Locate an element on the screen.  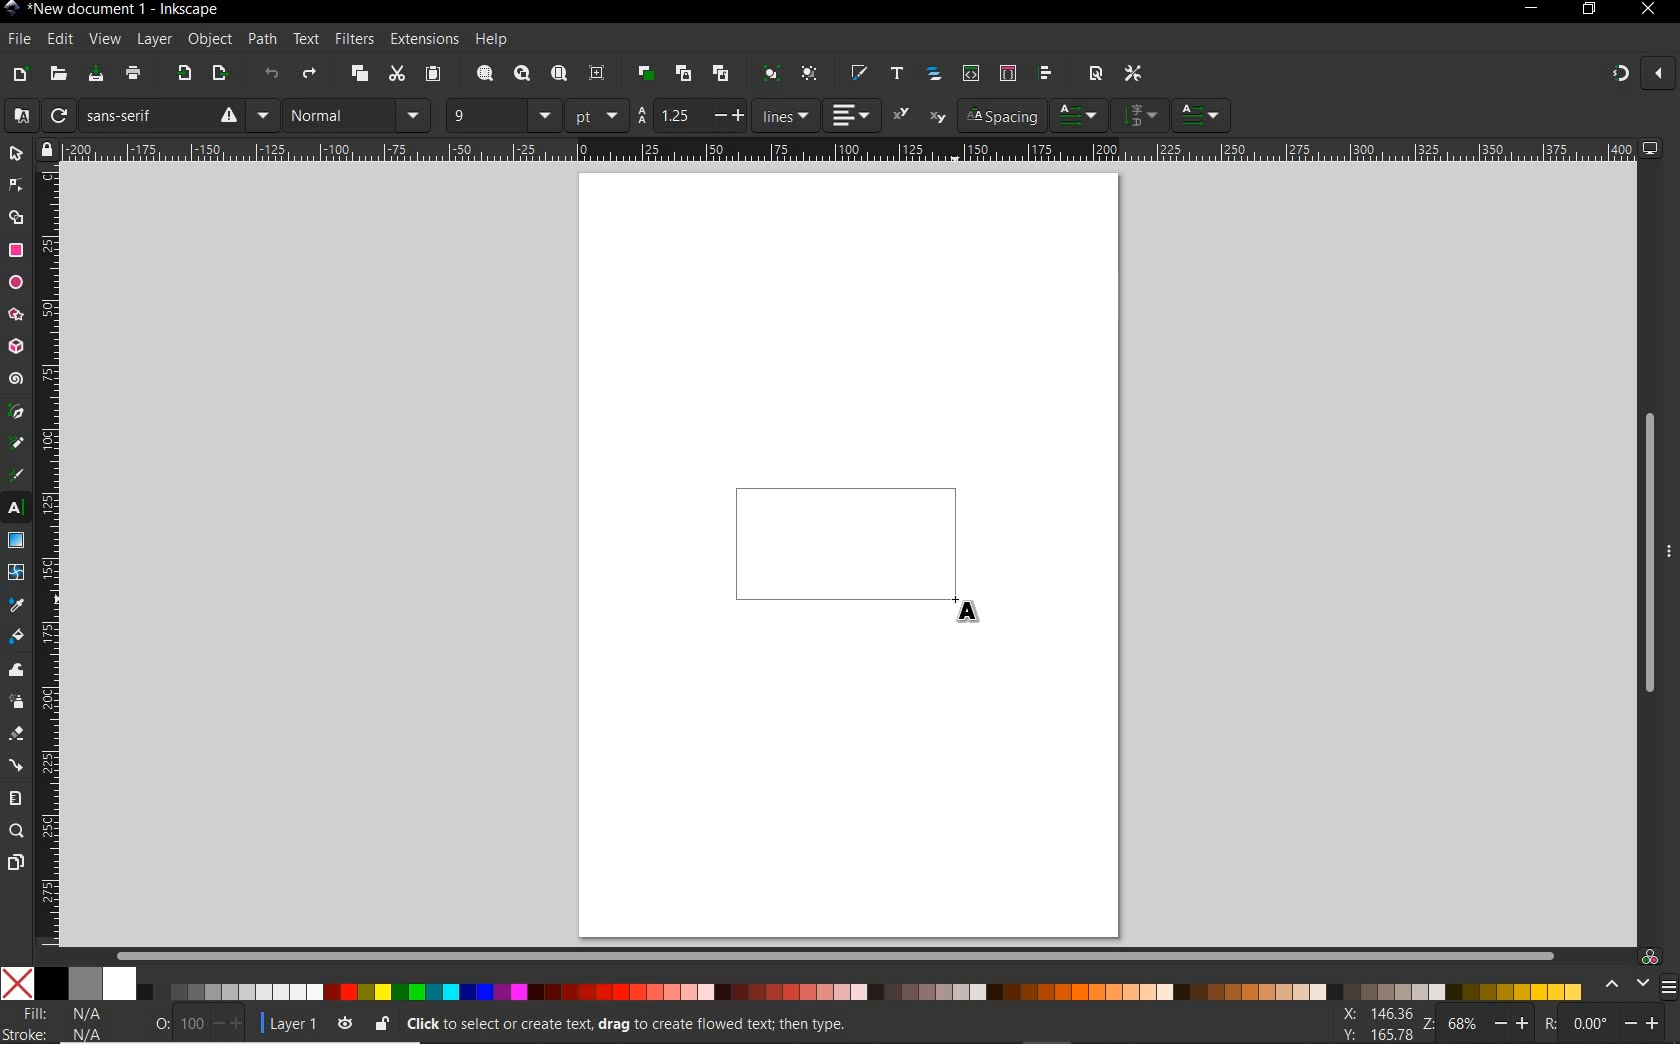
color scroll options is located at coordinates (1621, 985).